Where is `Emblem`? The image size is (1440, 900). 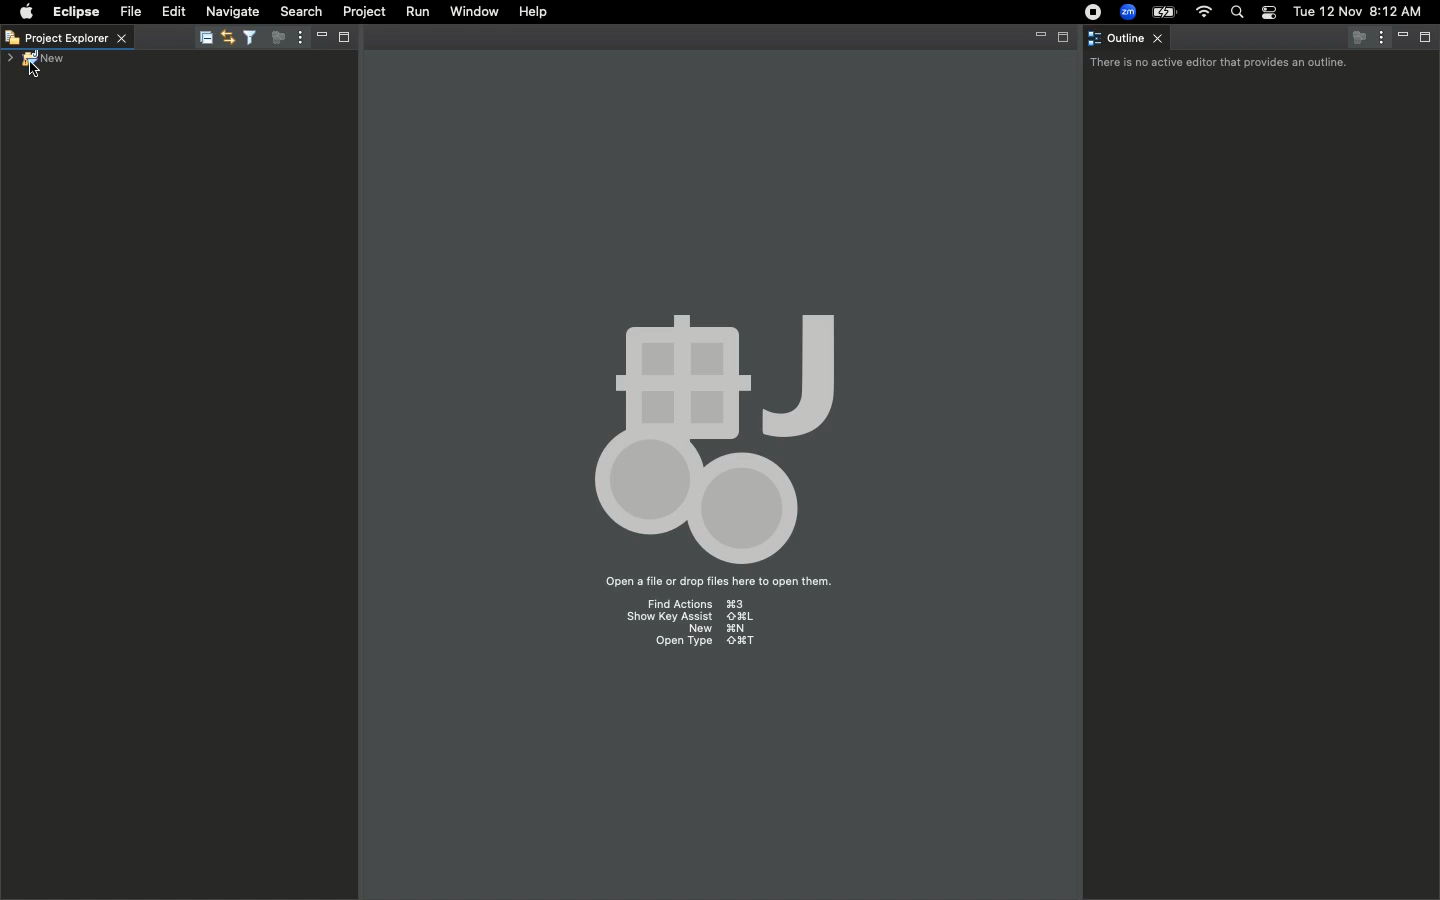
Emblem is located at coordinates (724, 430).